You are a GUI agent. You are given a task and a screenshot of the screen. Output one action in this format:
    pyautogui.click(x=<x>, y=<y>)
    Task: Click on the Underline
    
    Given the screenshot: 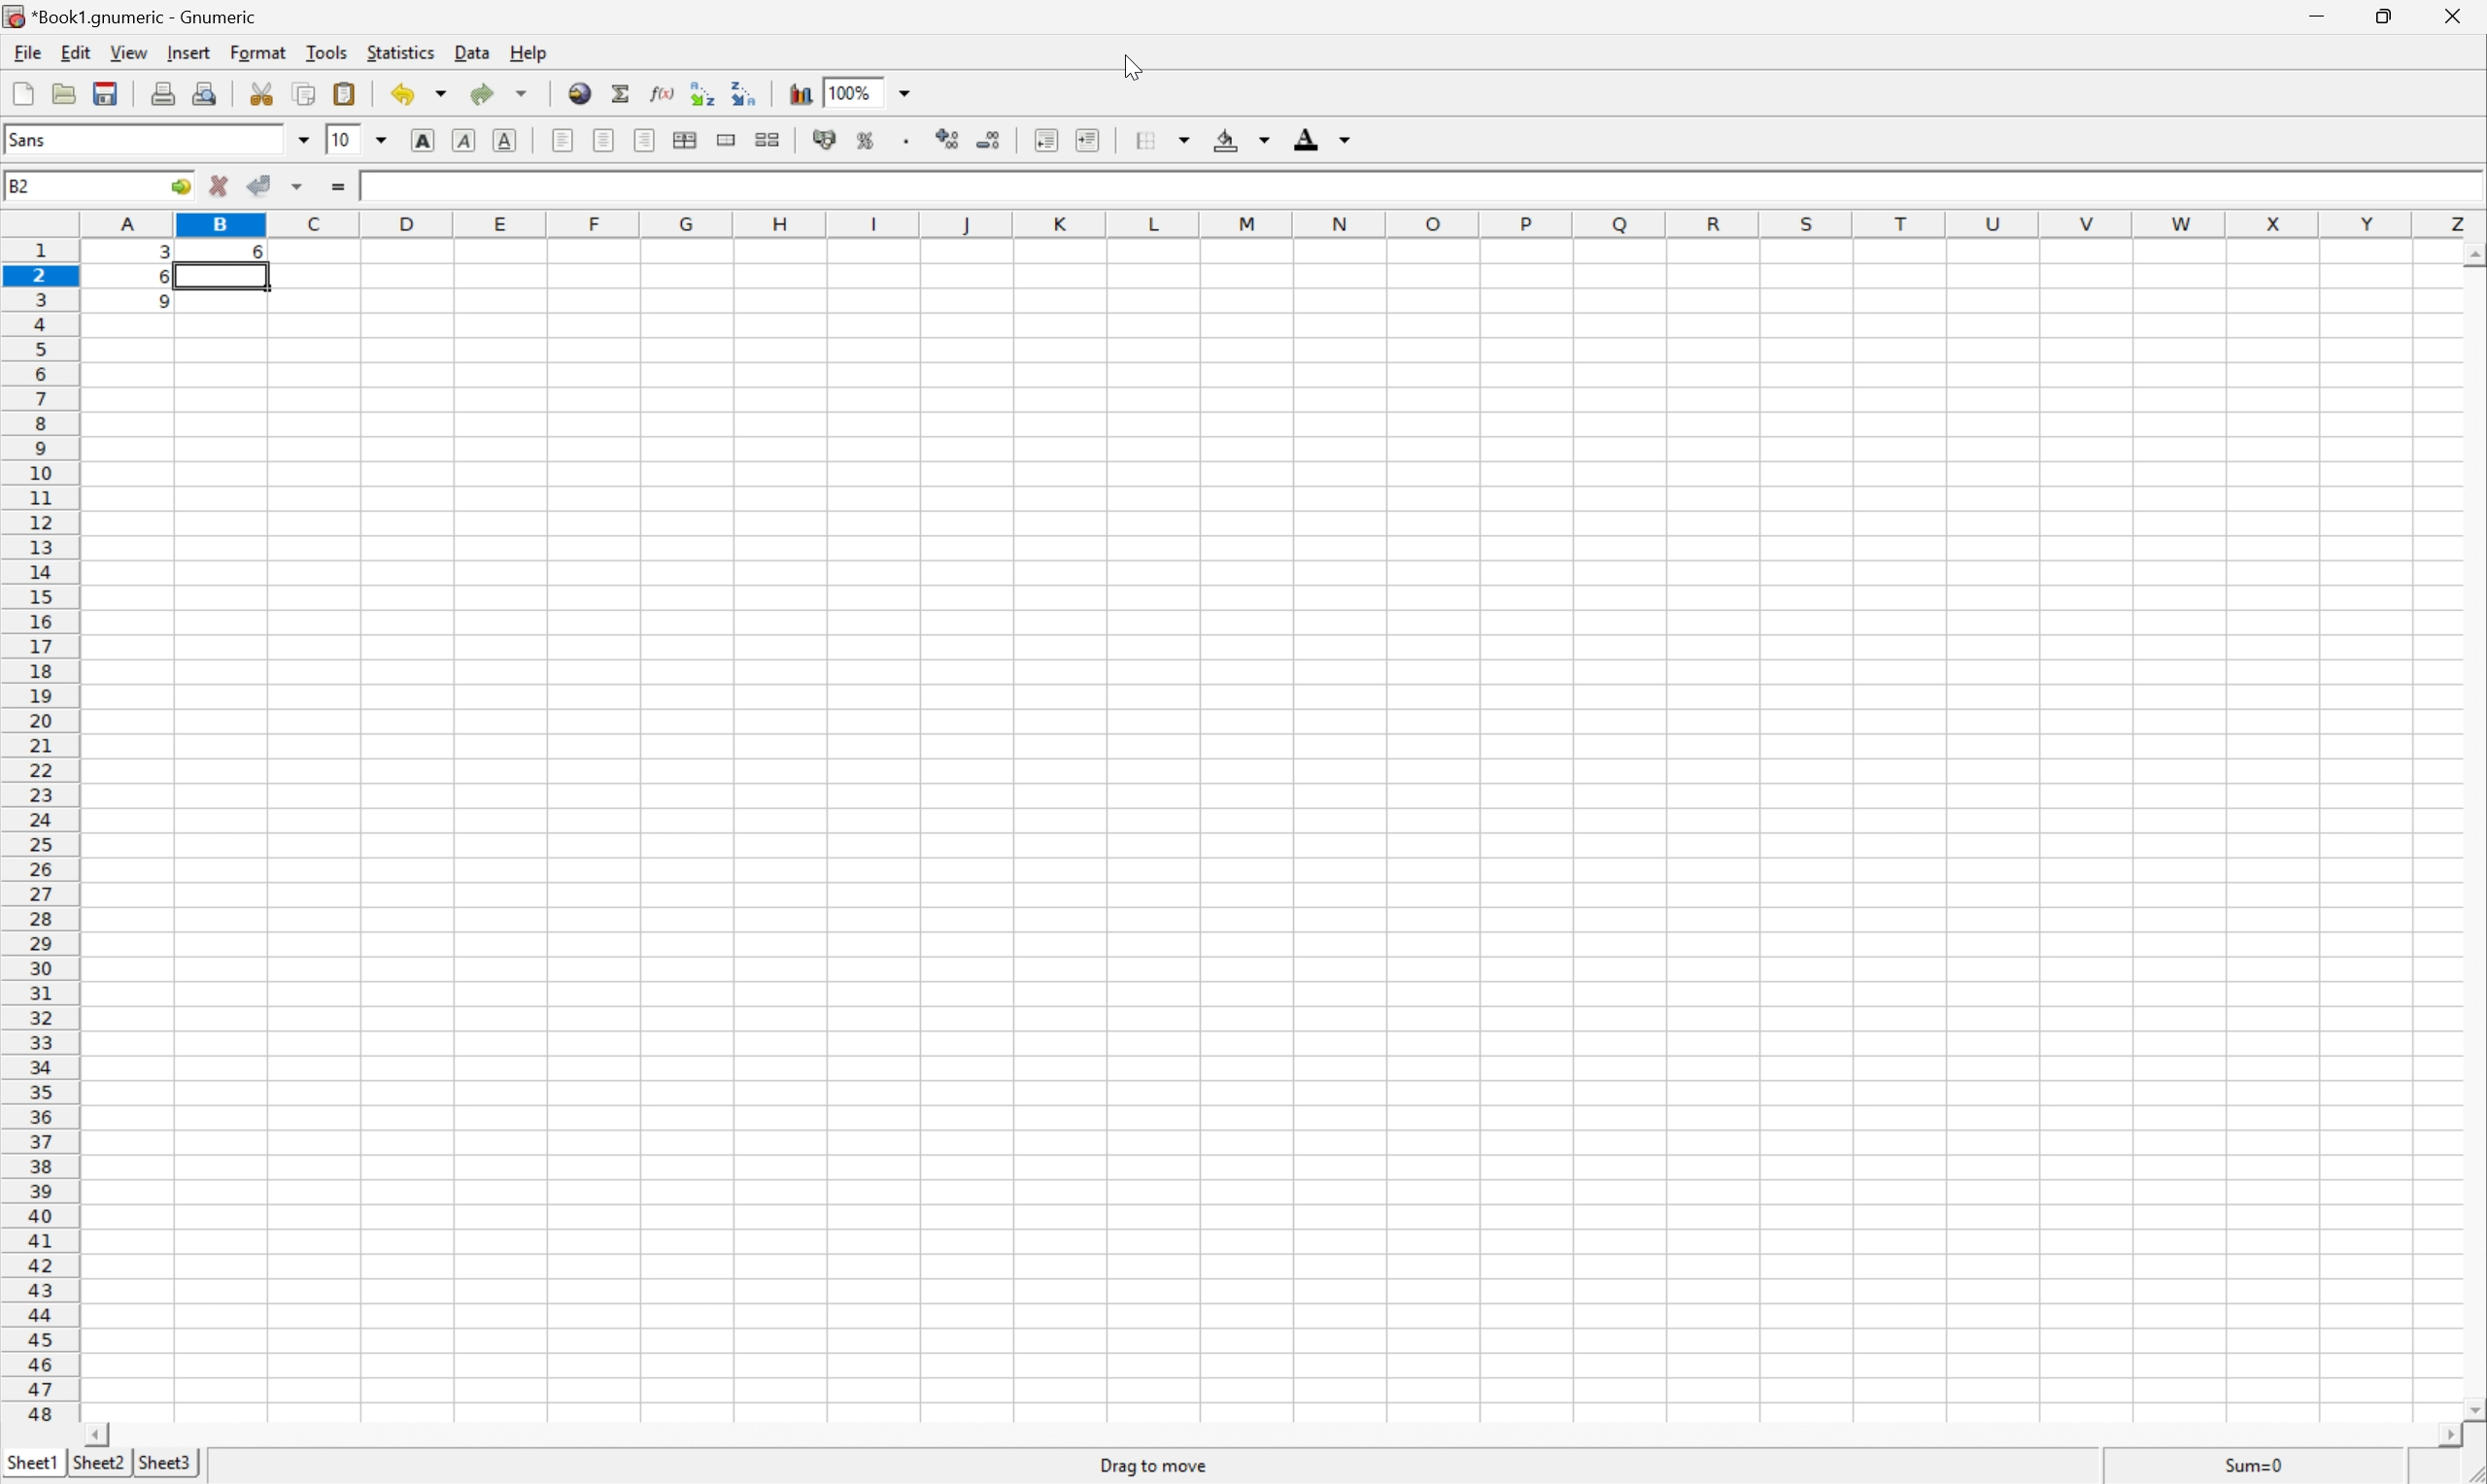 What is the action you would take?
    pyautogui.click(x=507, y=140)
    